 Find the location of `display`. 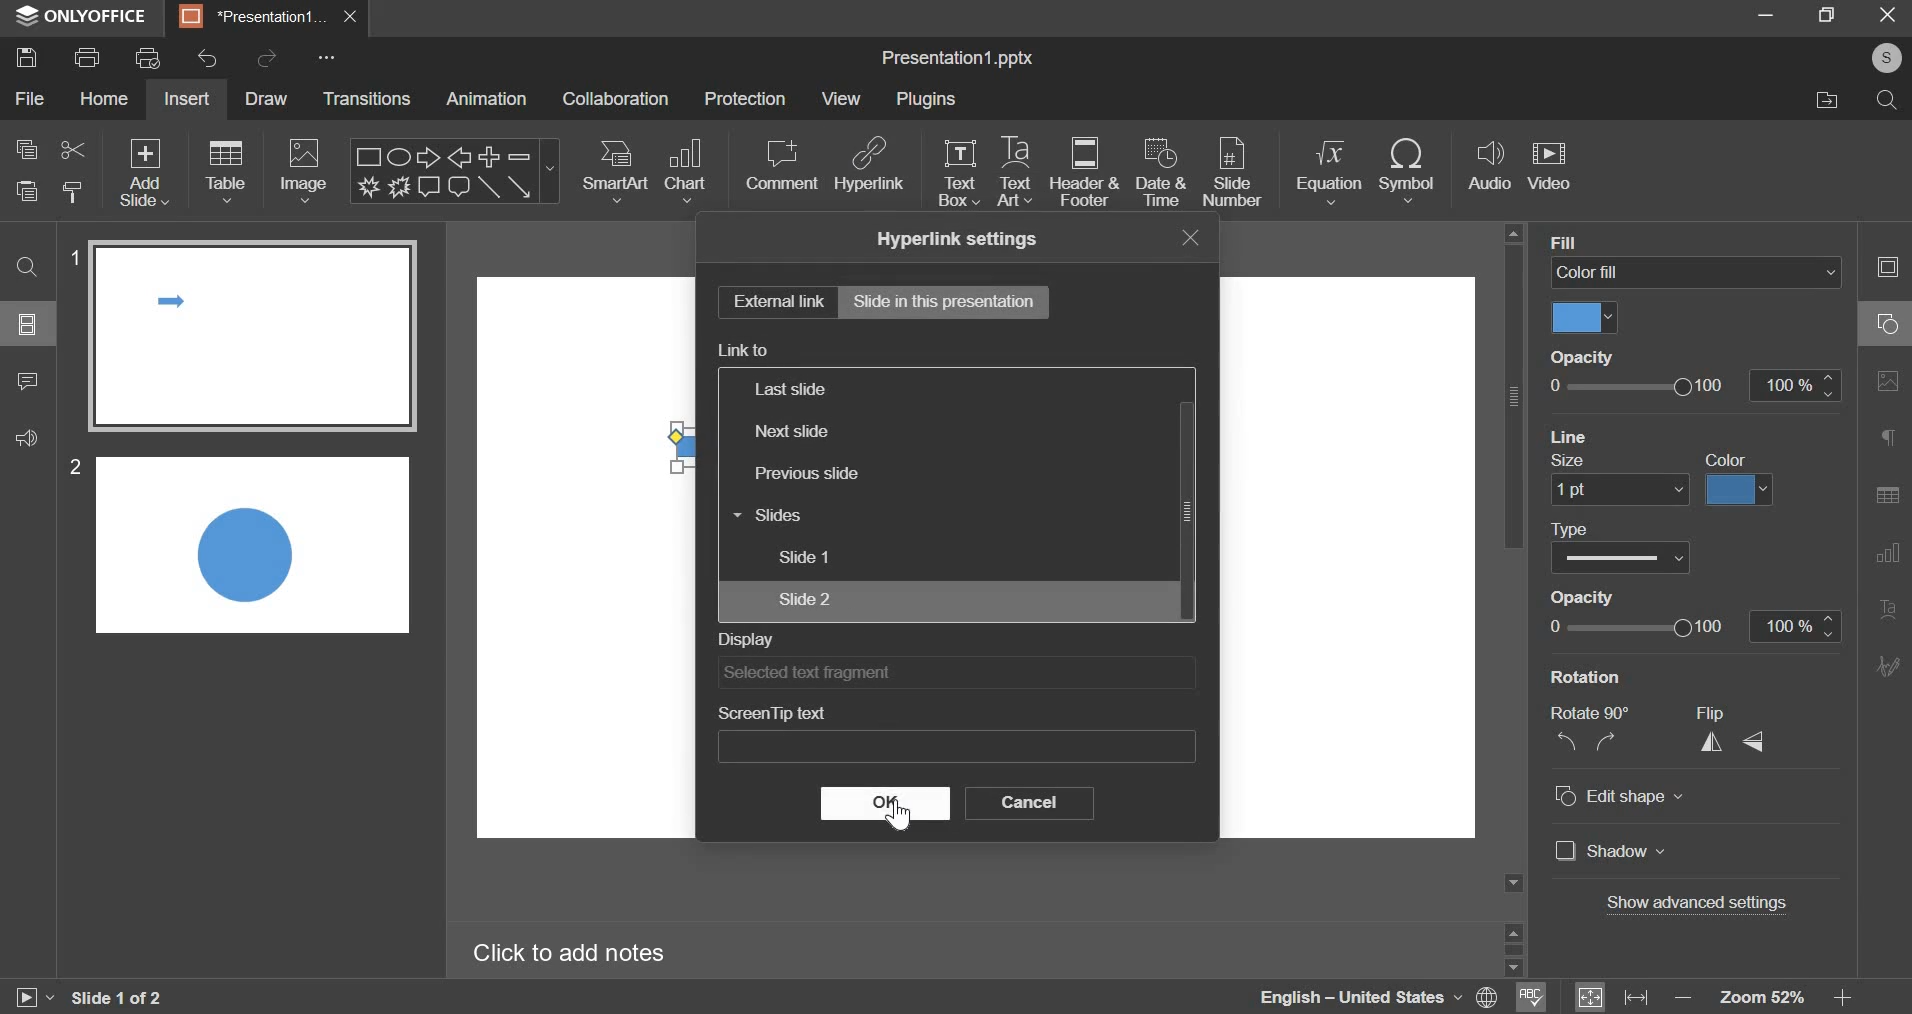

display is located at coordinates (743, 638).